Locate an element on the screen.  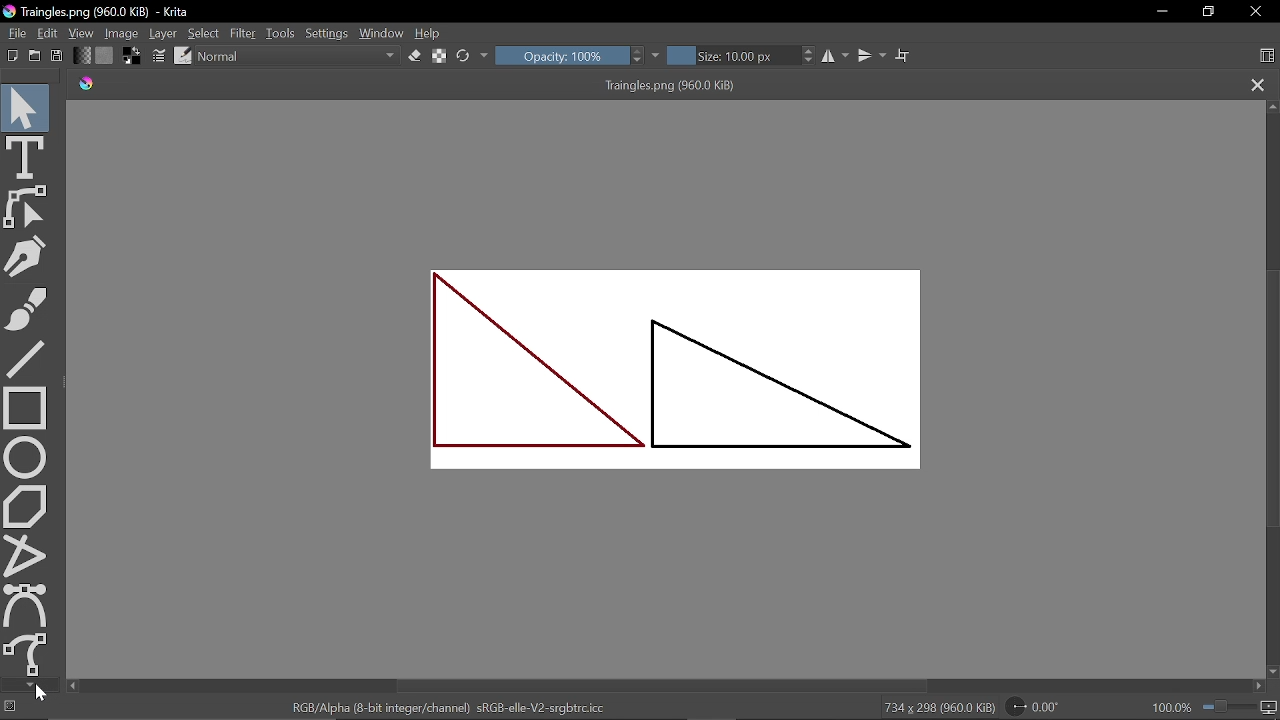
Move up is located at coordinates (1272, 106).